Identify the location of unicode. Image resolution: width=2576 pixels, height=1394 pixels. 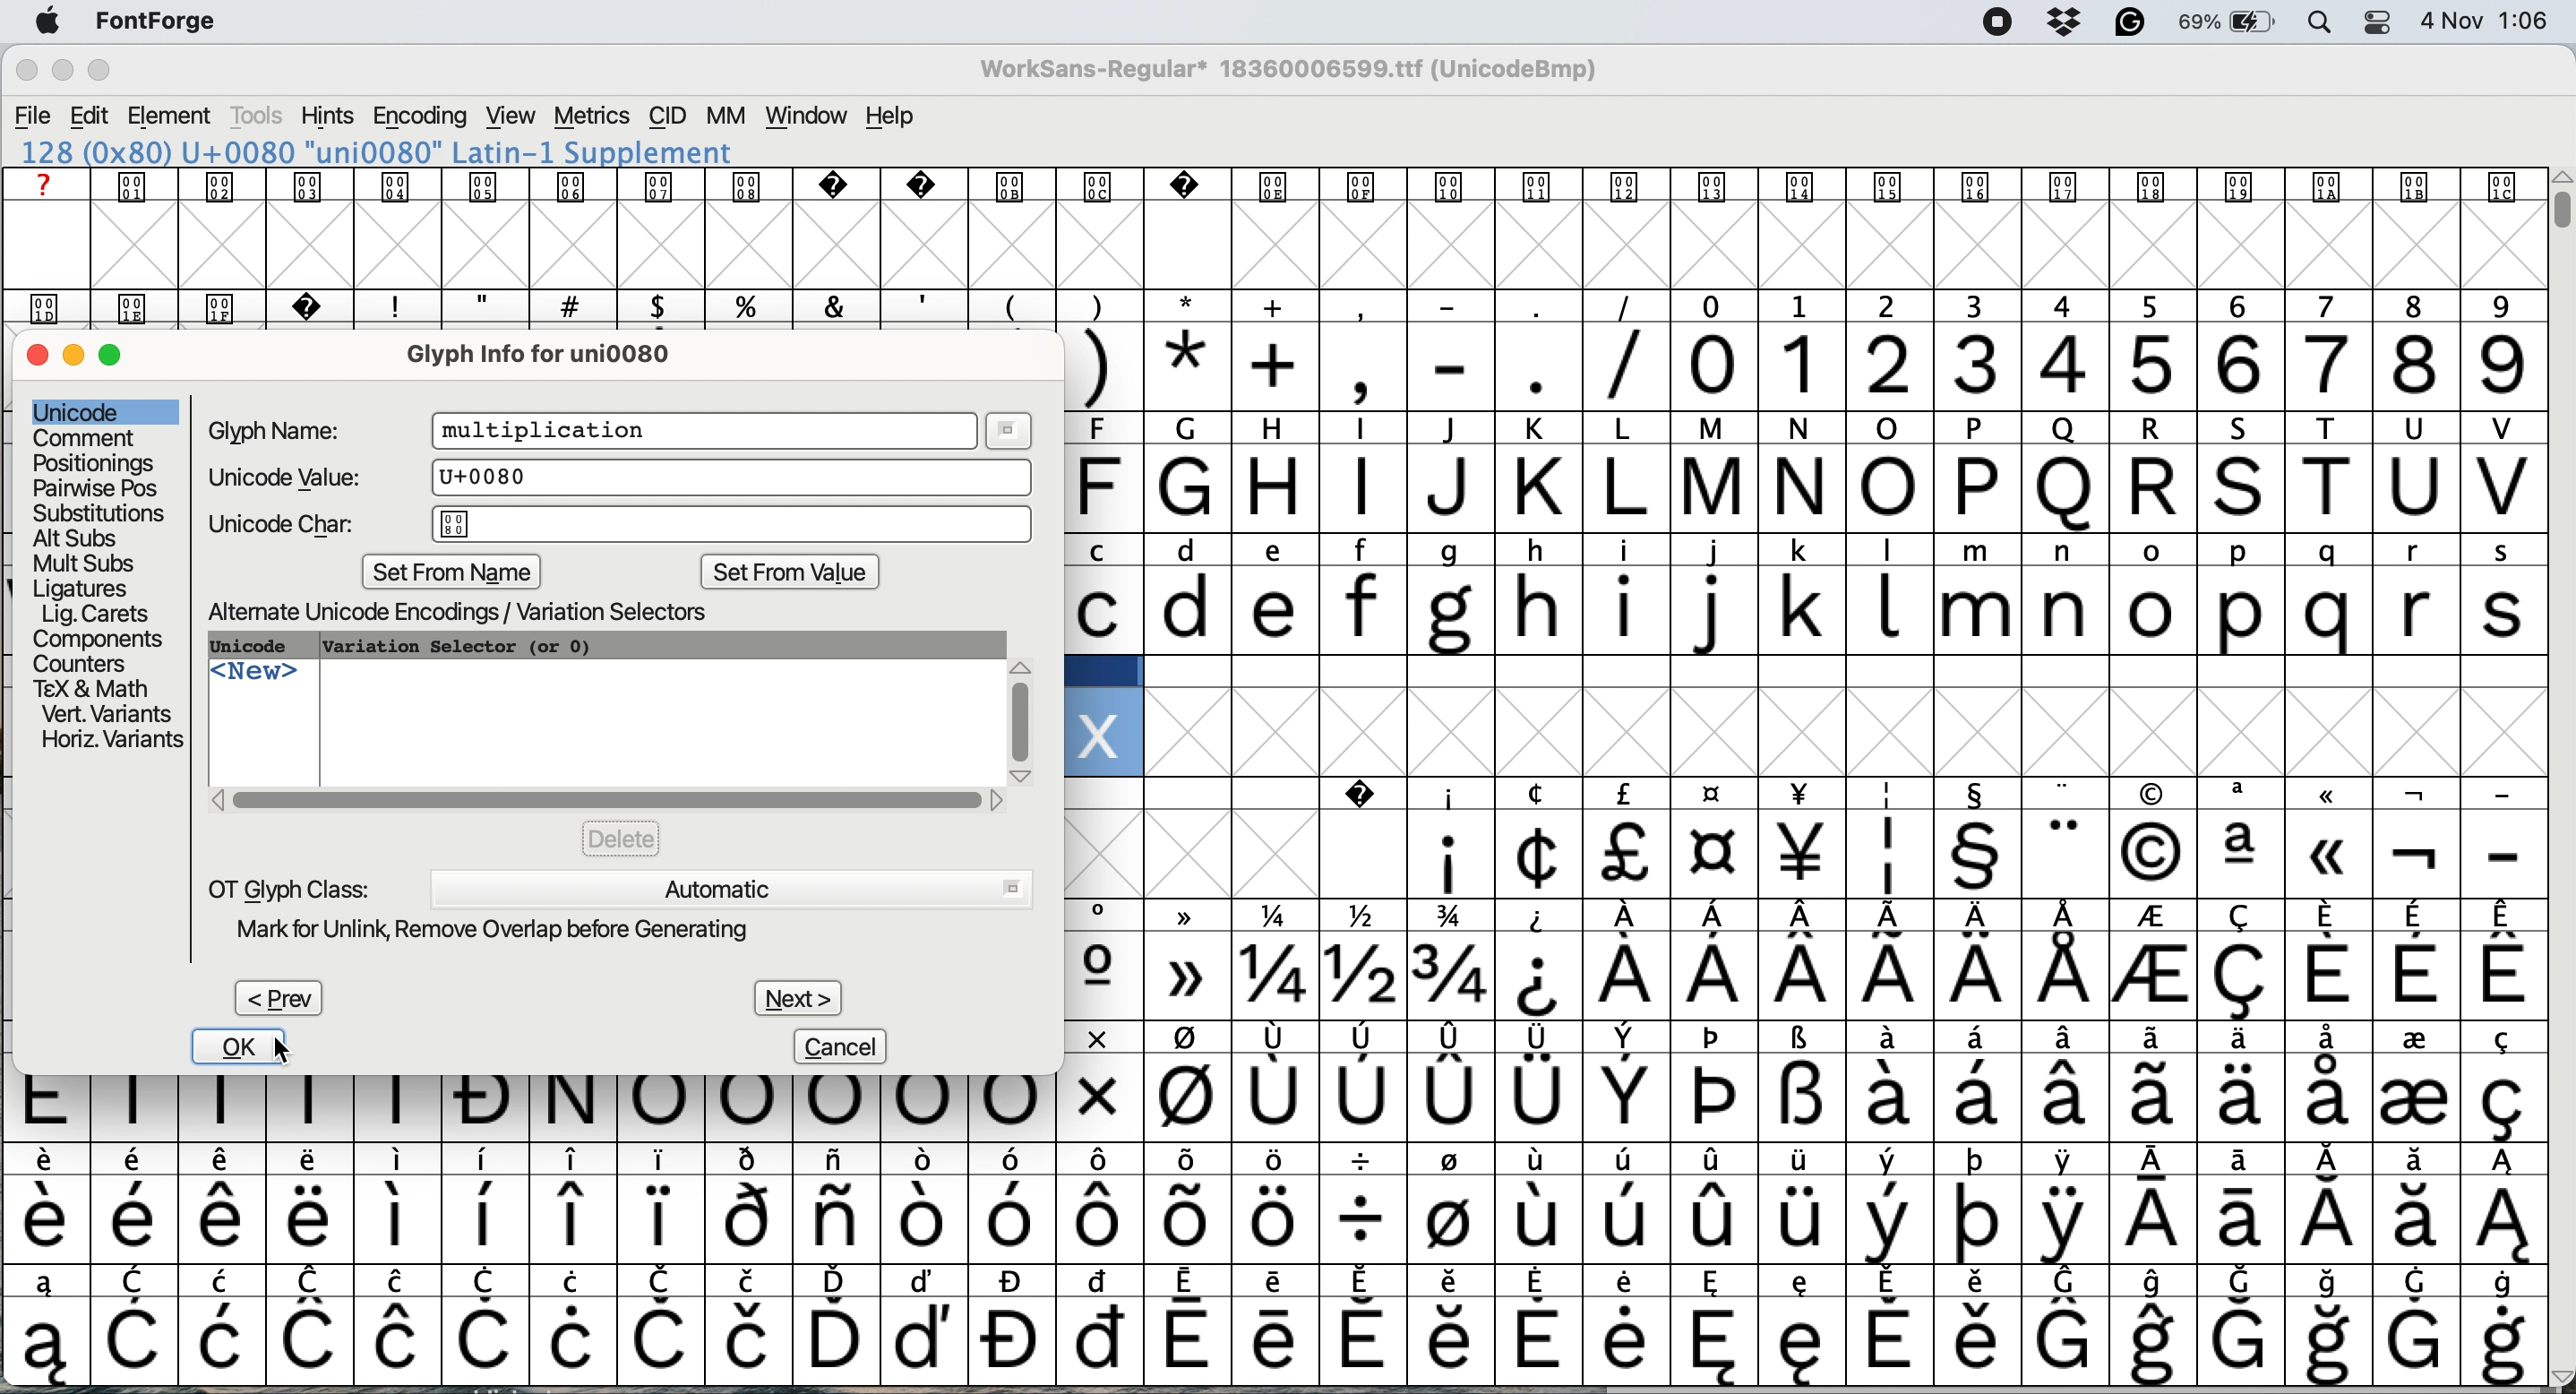
(261, 647).